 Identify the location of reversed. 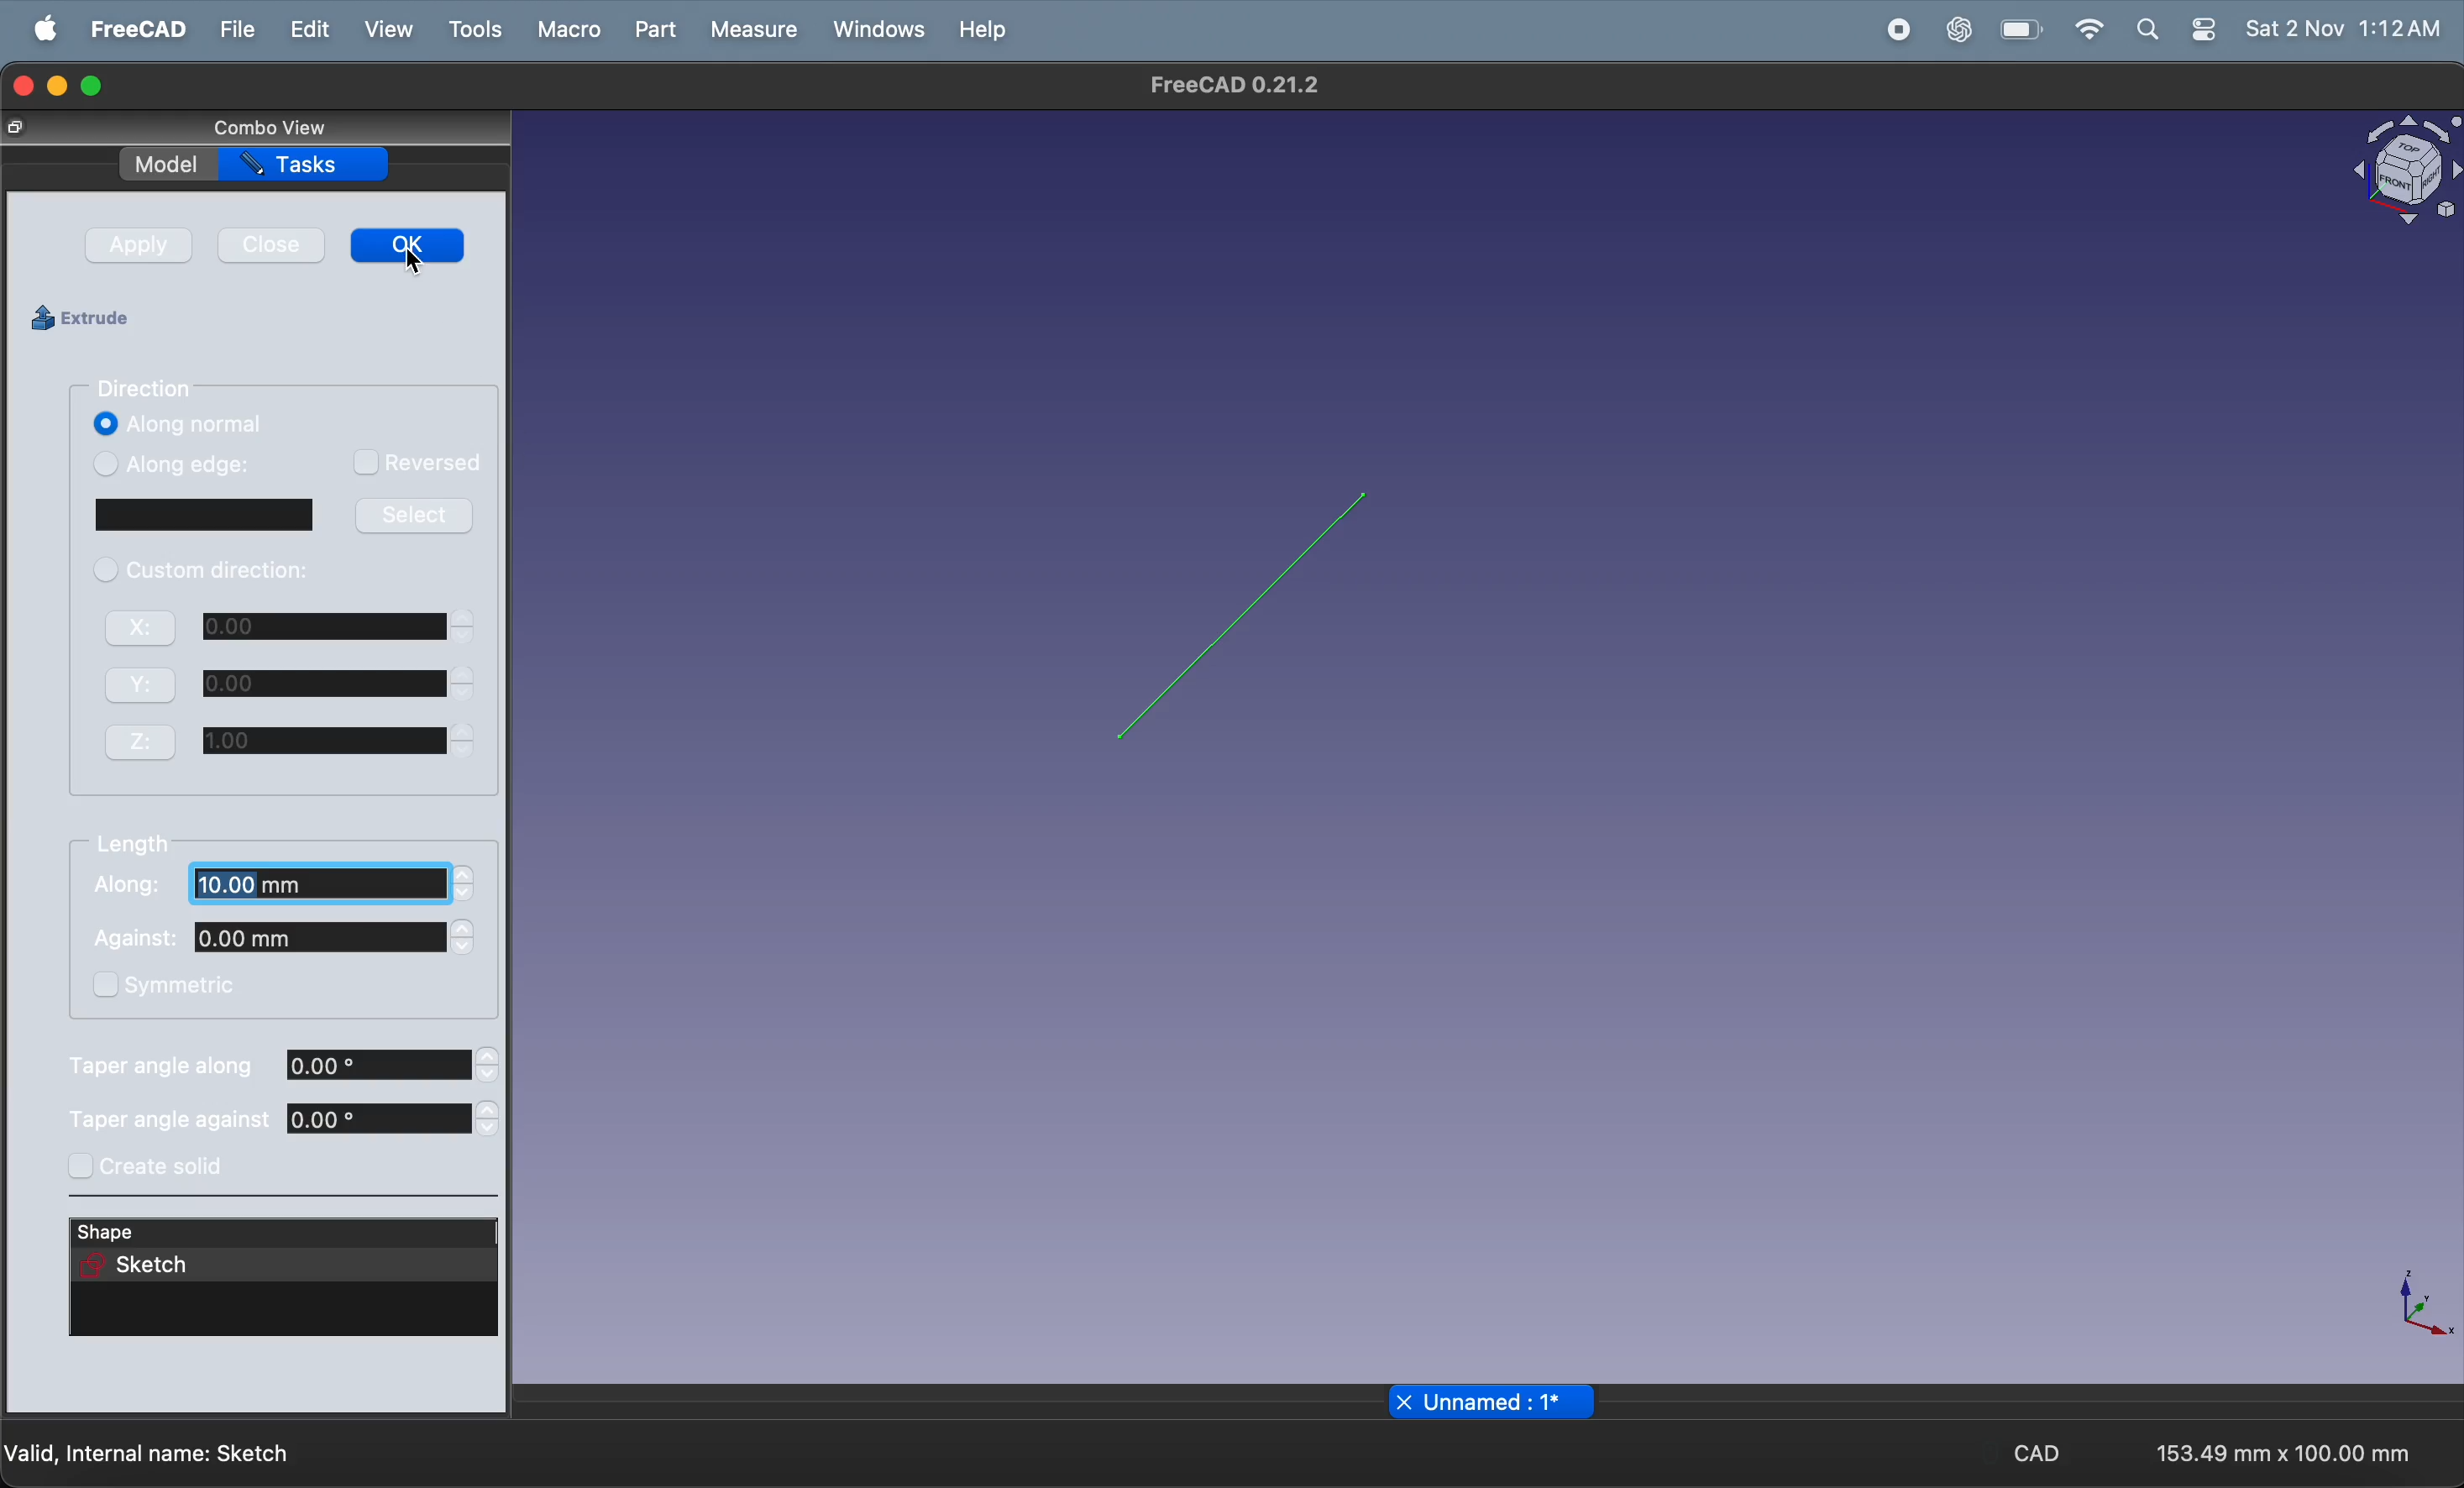
(422, 464).